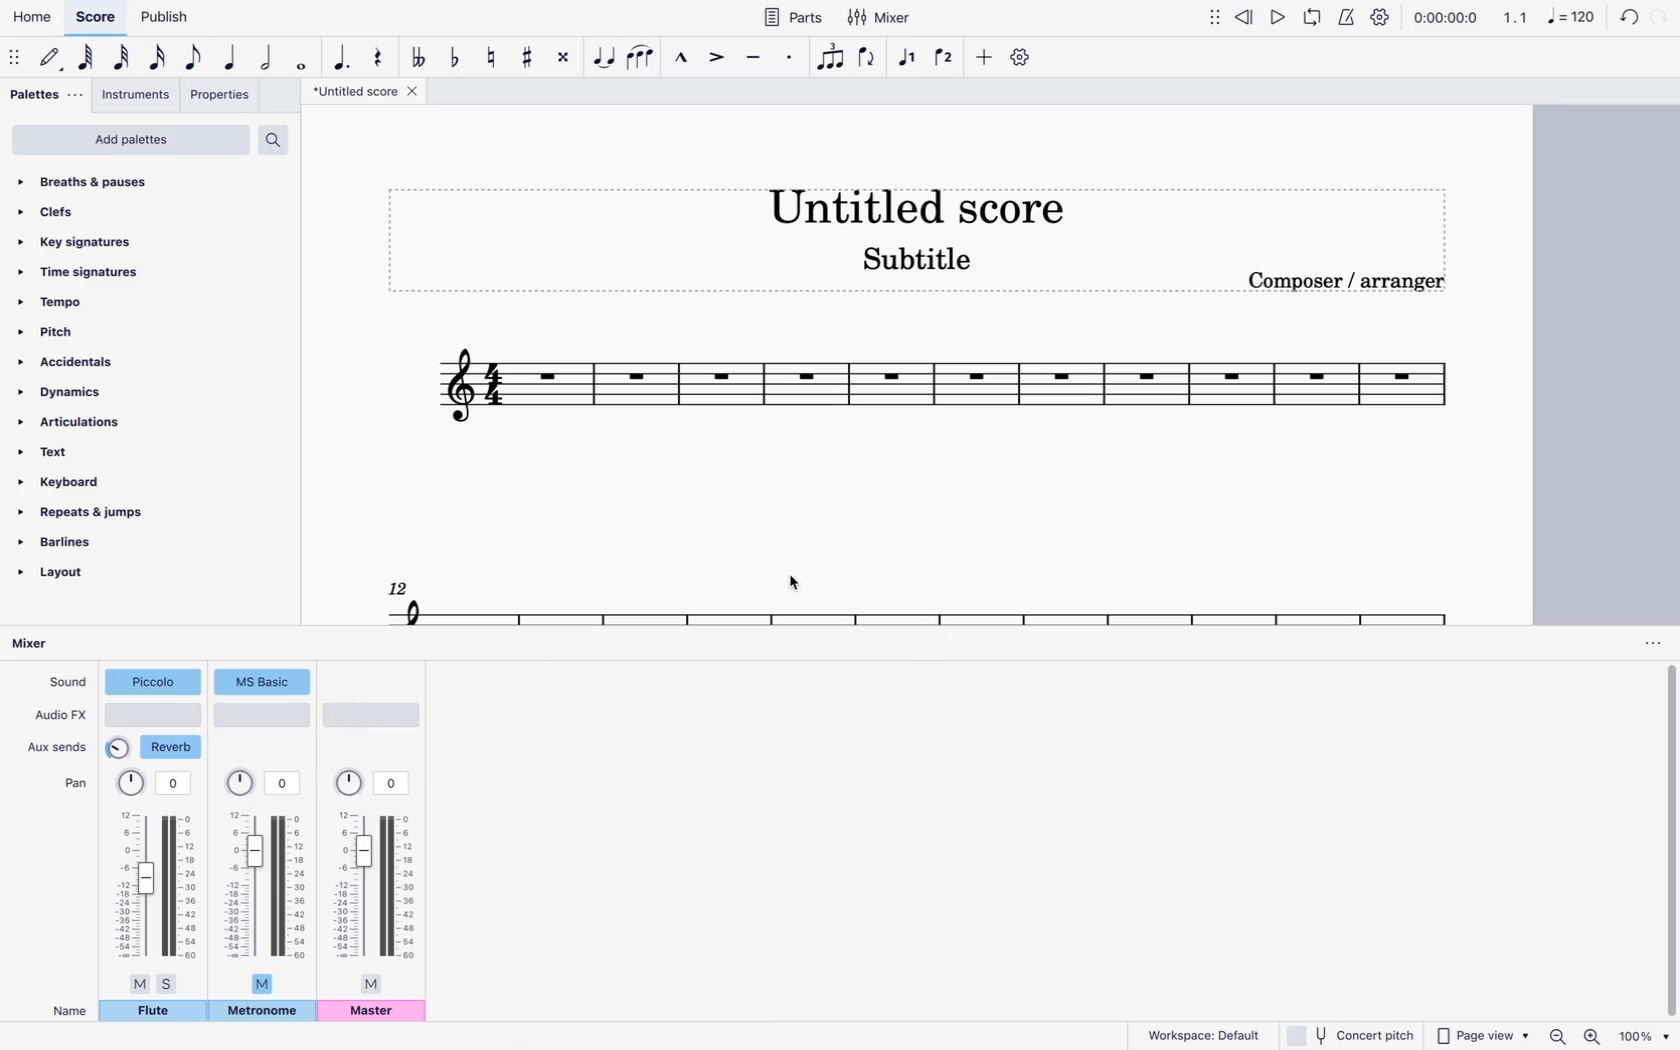  What do you see at coordinates (606, 56) in the screenshot?
I see `tie` at bounding box center [606, 56].